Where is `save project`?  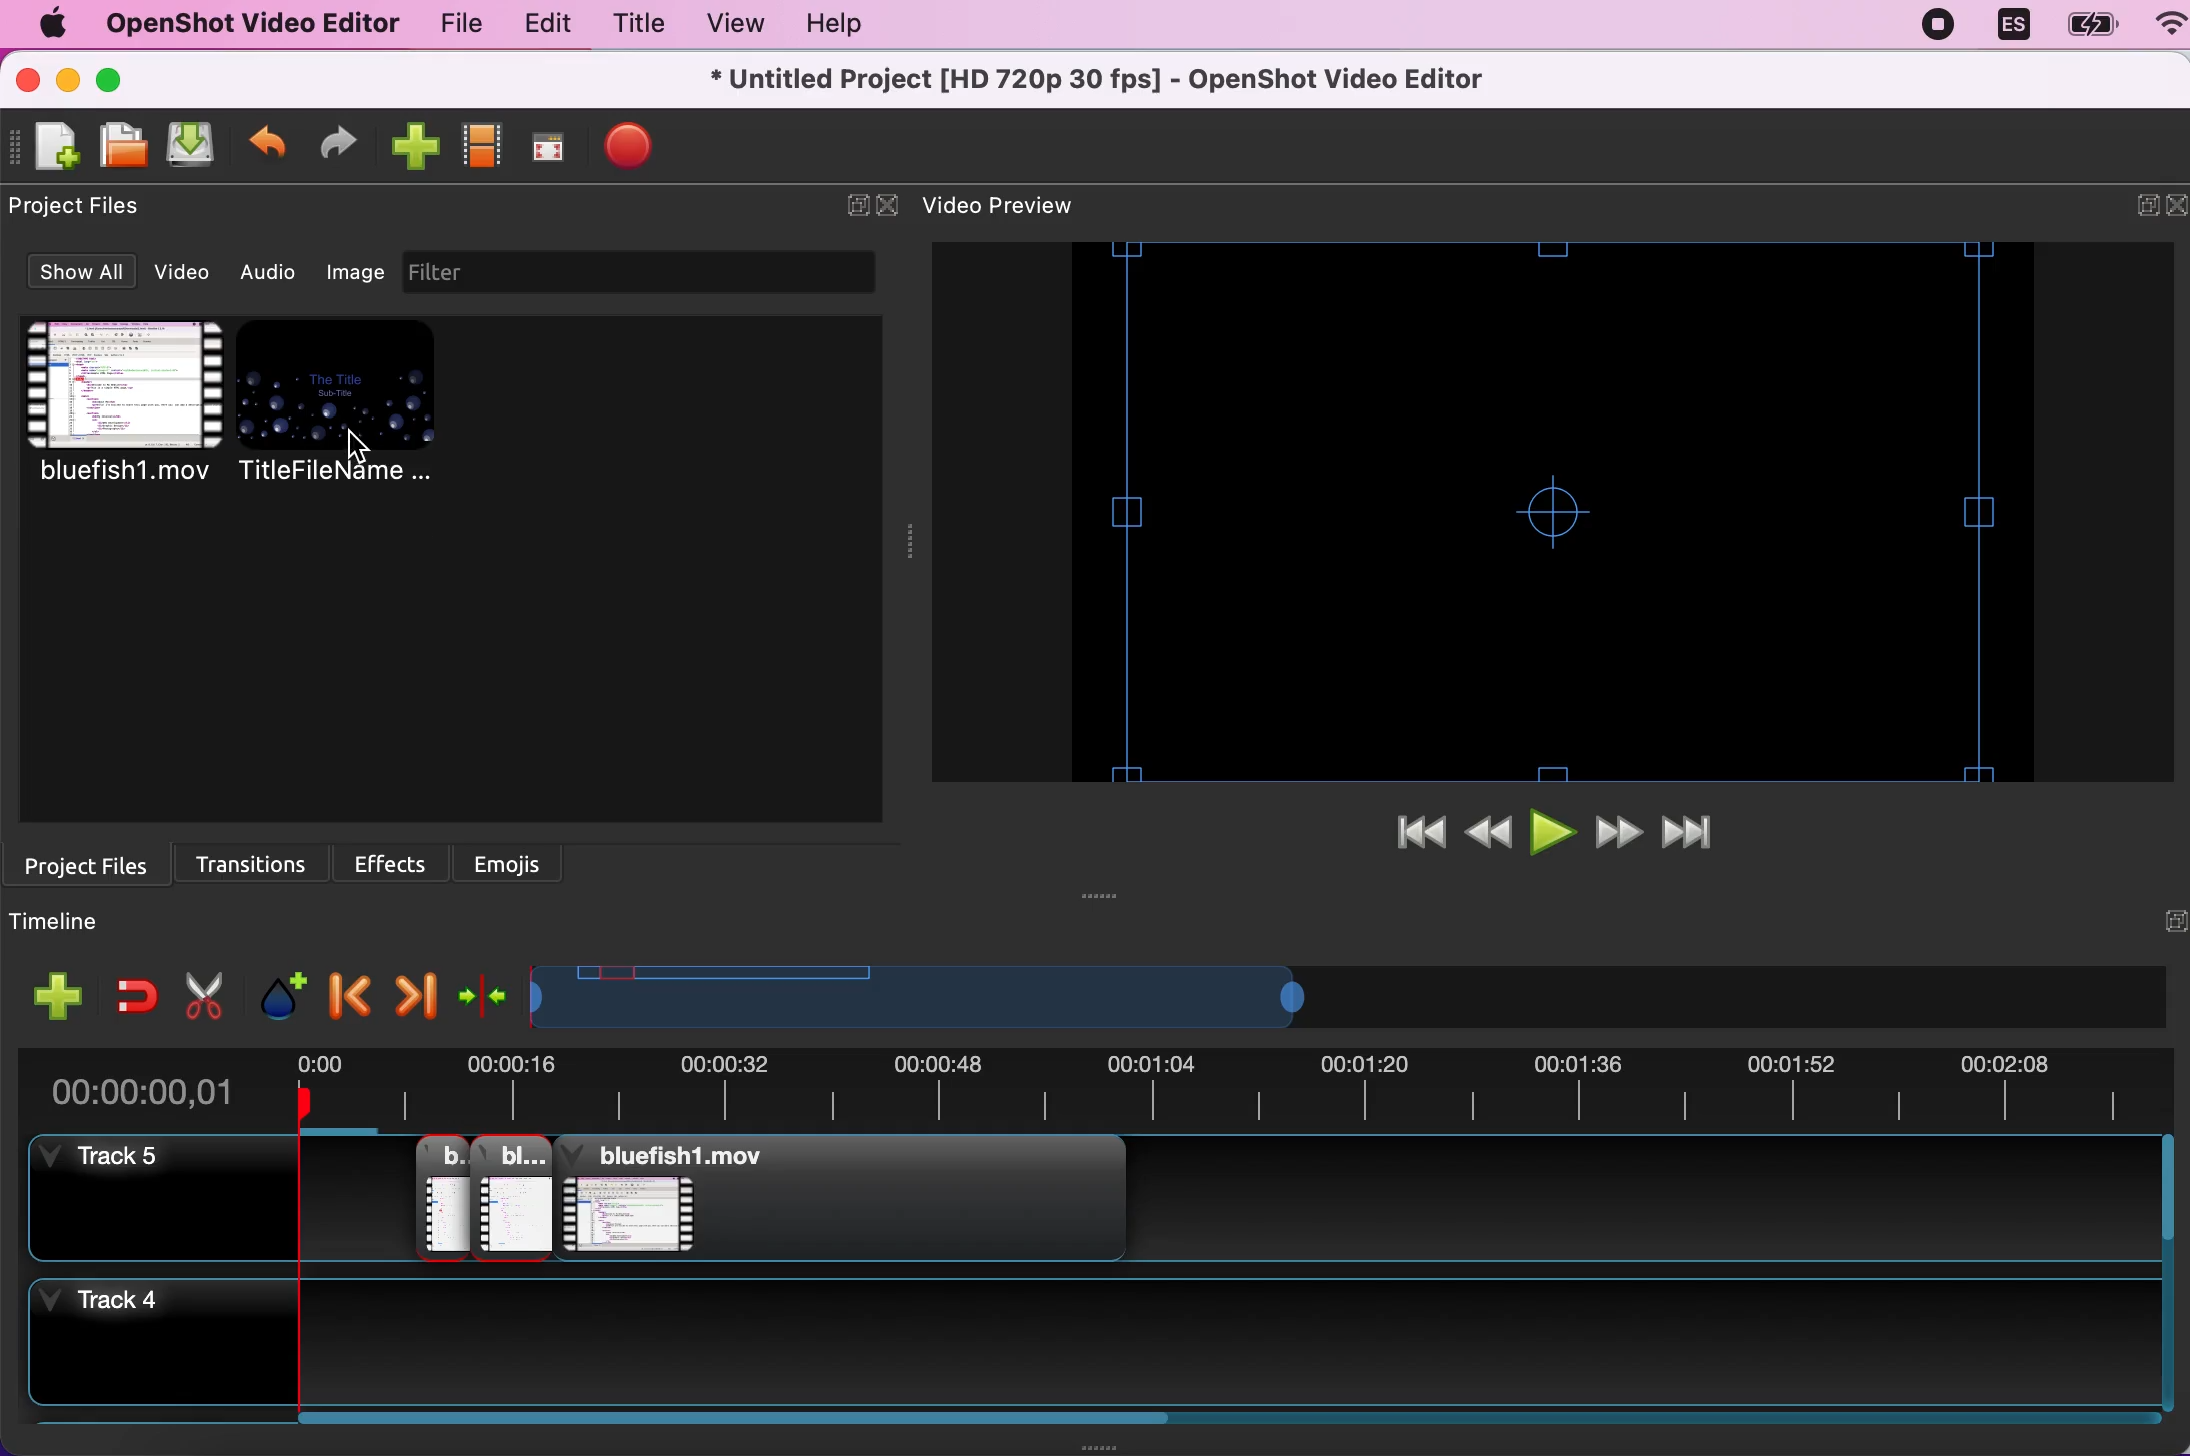
save project is located at coordinates (188, 146).